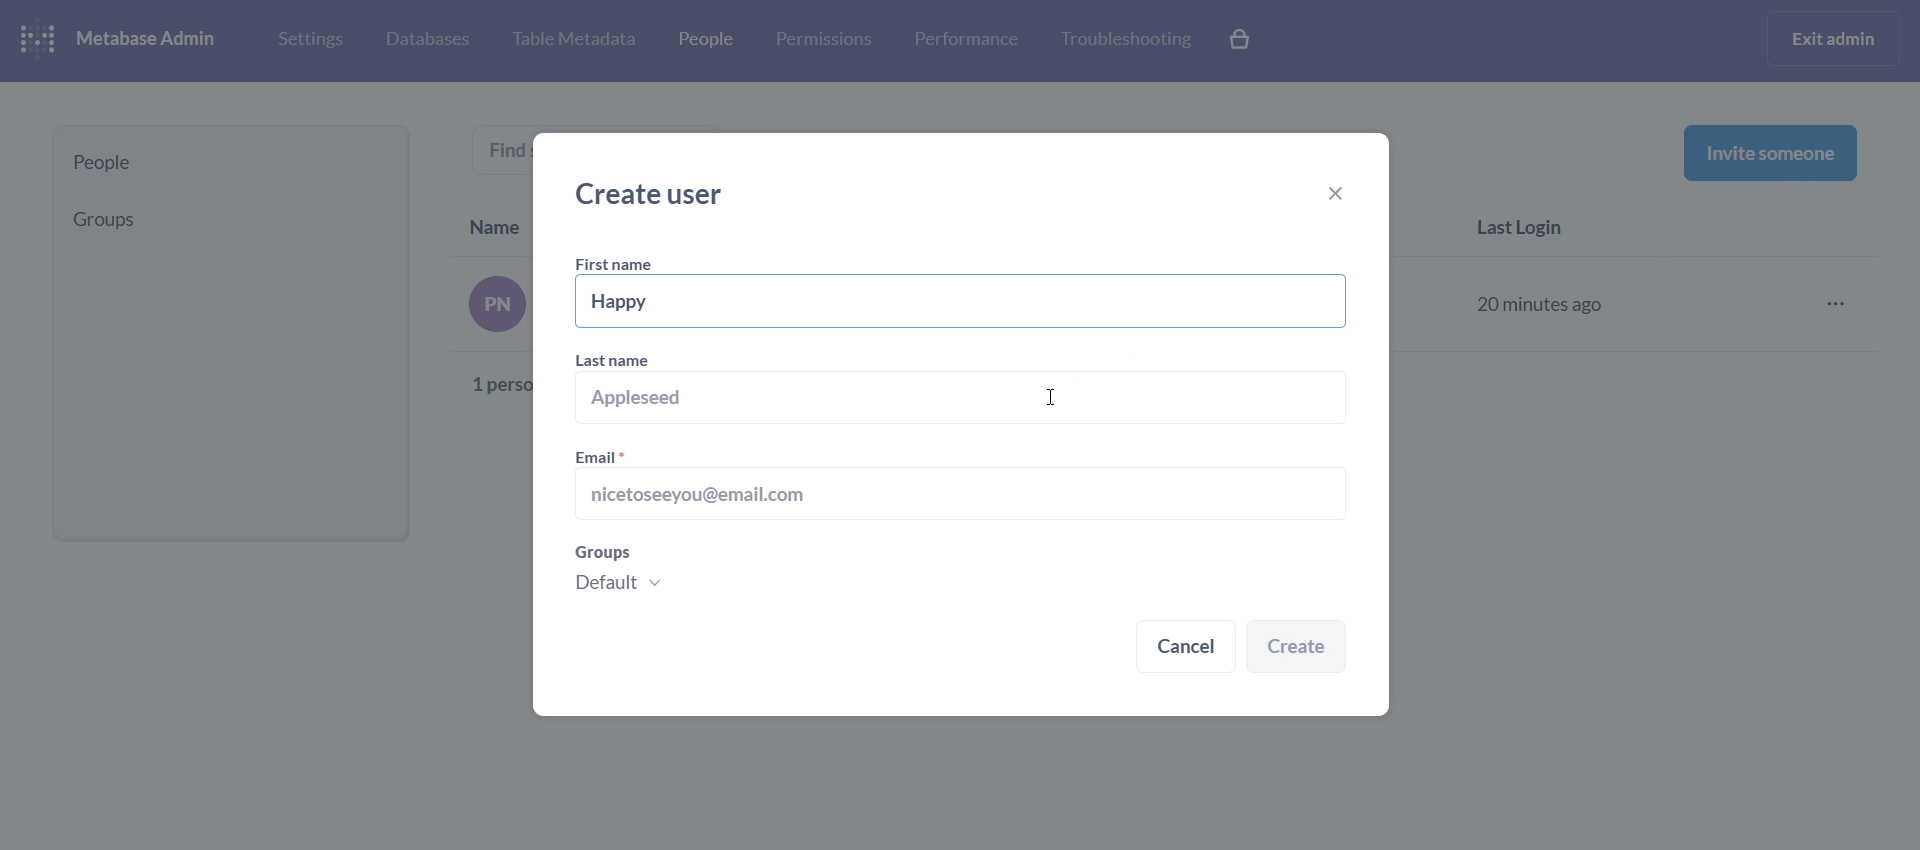 This screenshot has width=1920, height=850. I want to click on close, so click(1344, 196).